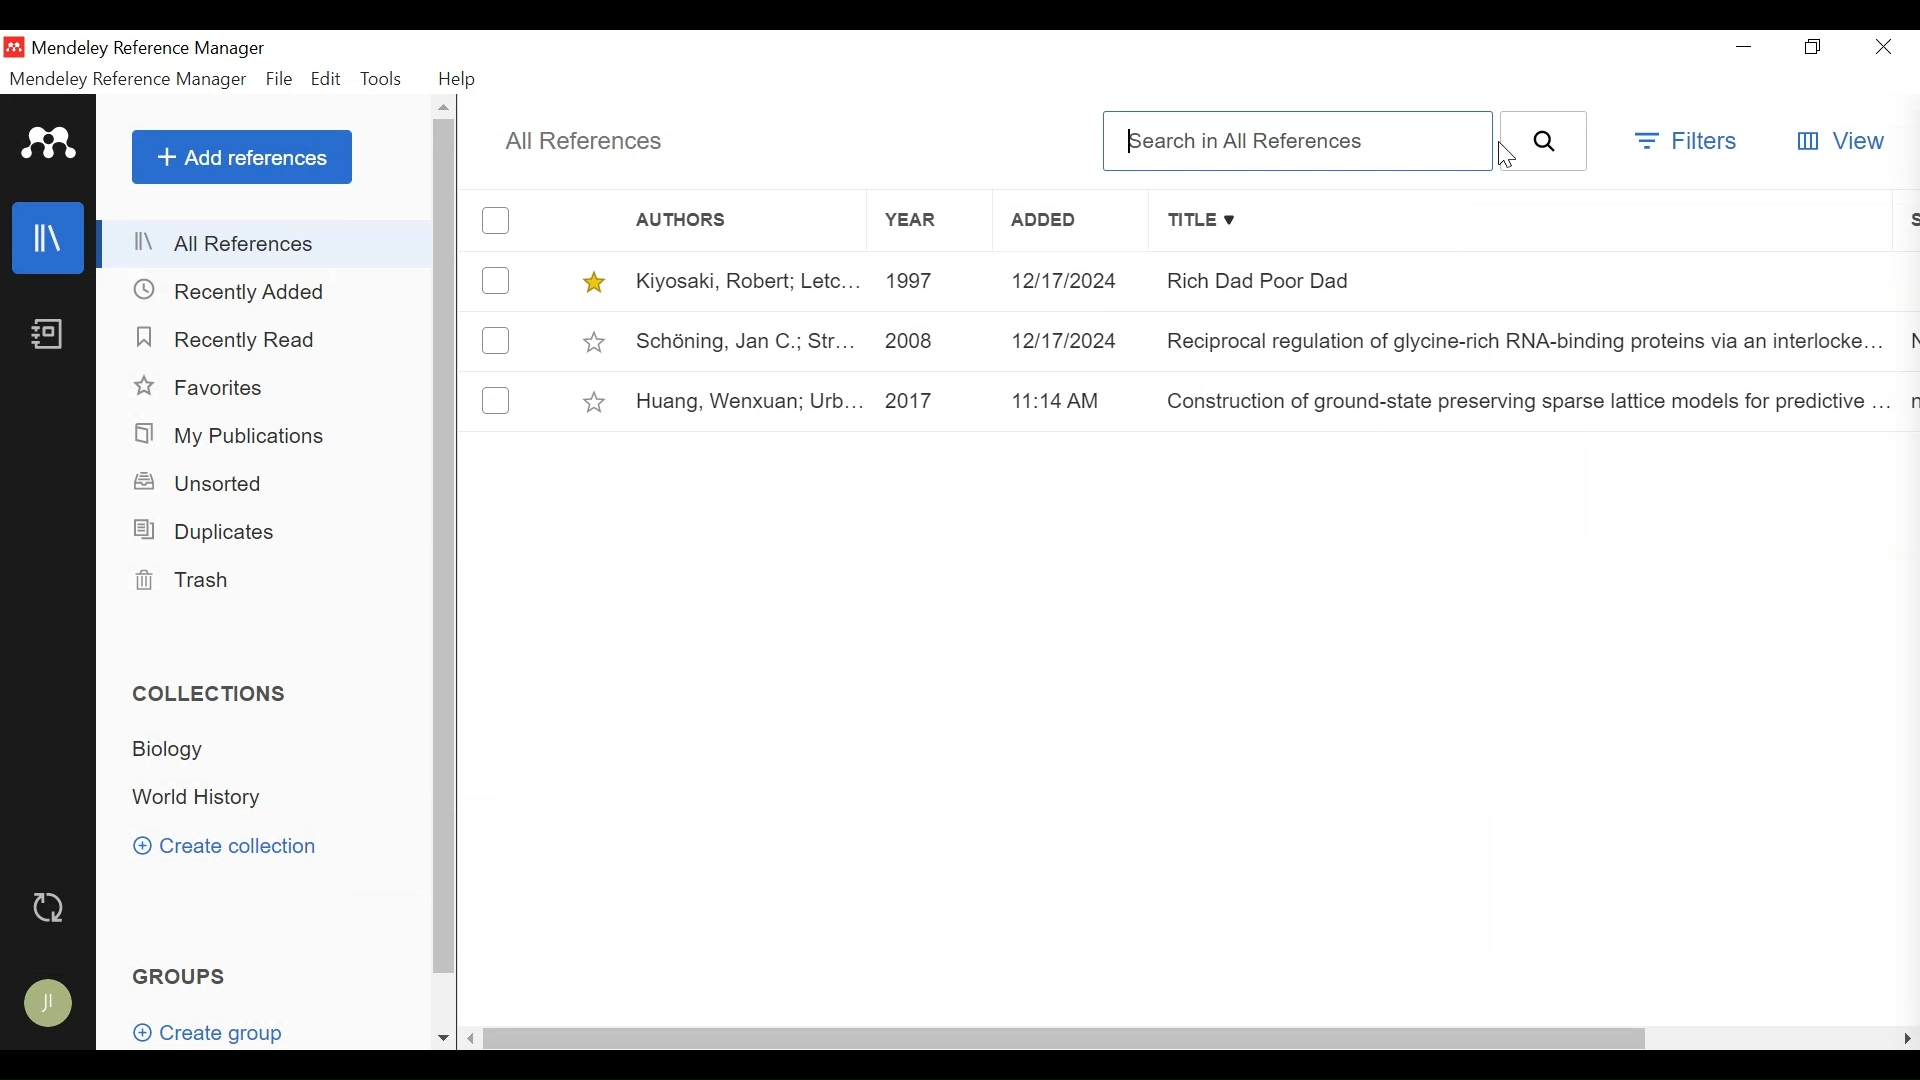 The image size is (1920, 1080). What do you see at coordinates (181, 49) in the screenshot?
I see `Mendeley Reference Manager` at bounding box center [181, 49].